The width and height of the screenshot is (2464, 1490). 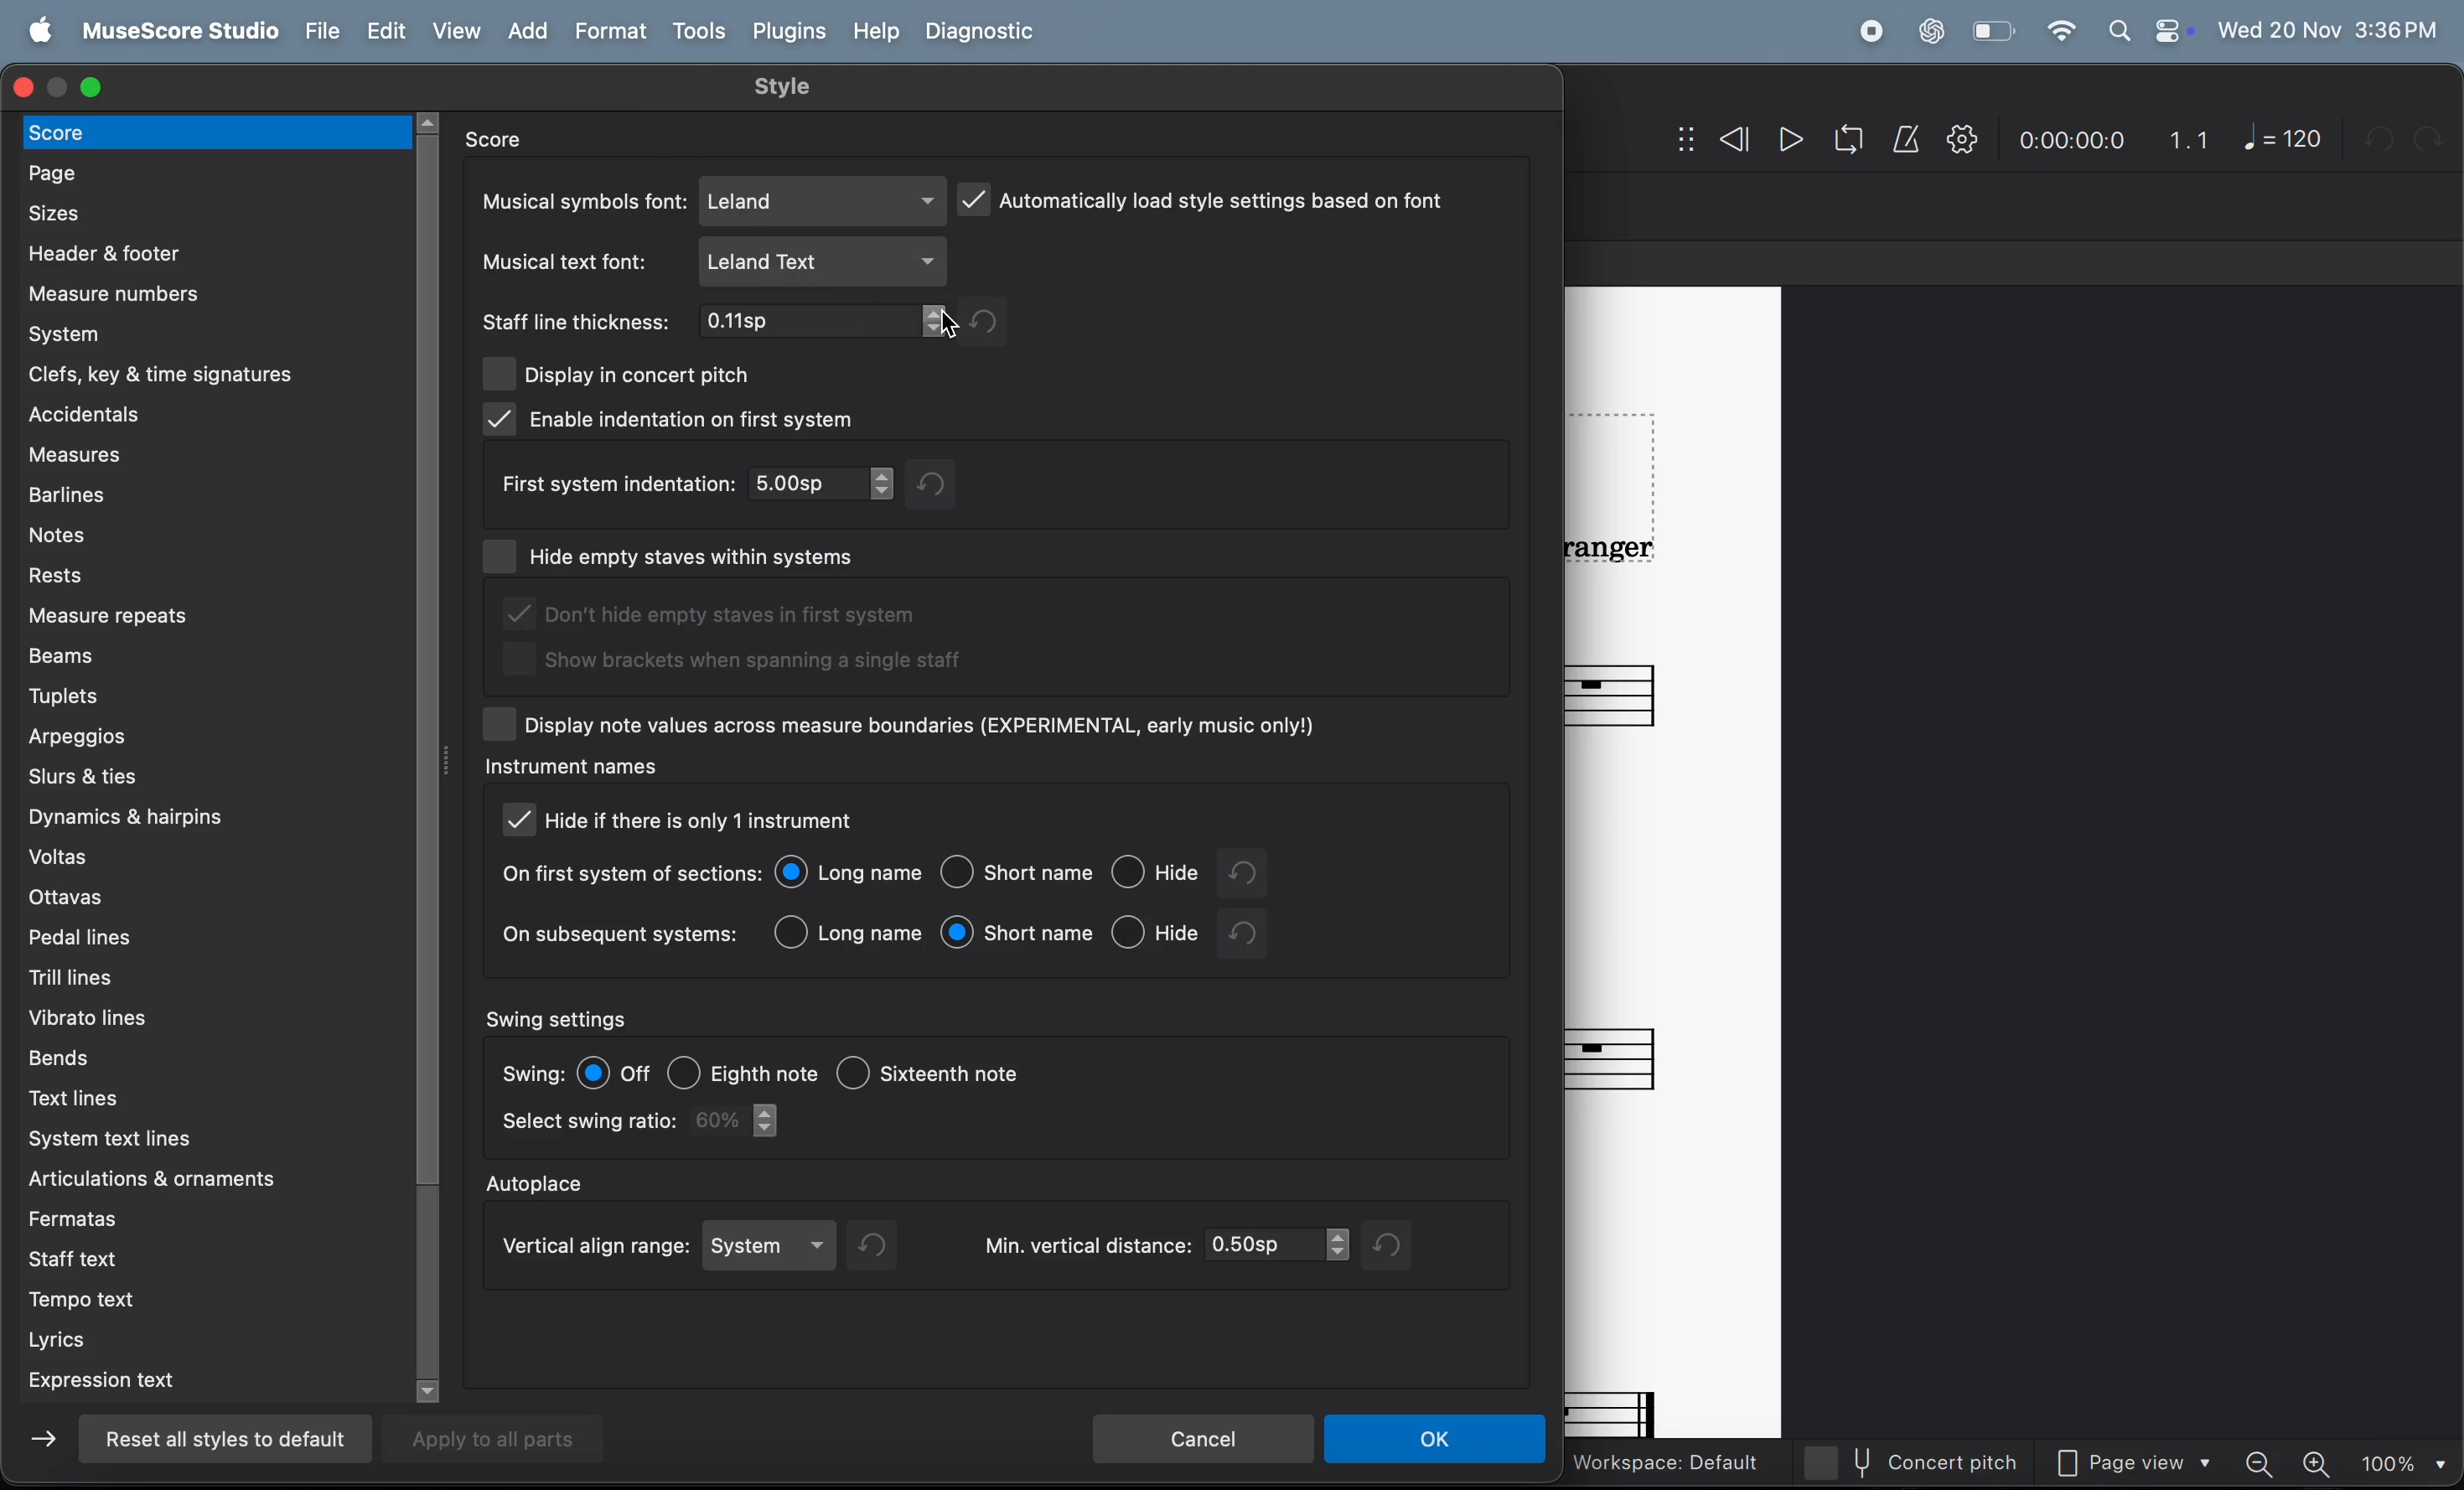 What do you see at coordinates (1162, 1245) in the screenshot?
I see `min vertical distance` at bounding box center [1162, 1245].